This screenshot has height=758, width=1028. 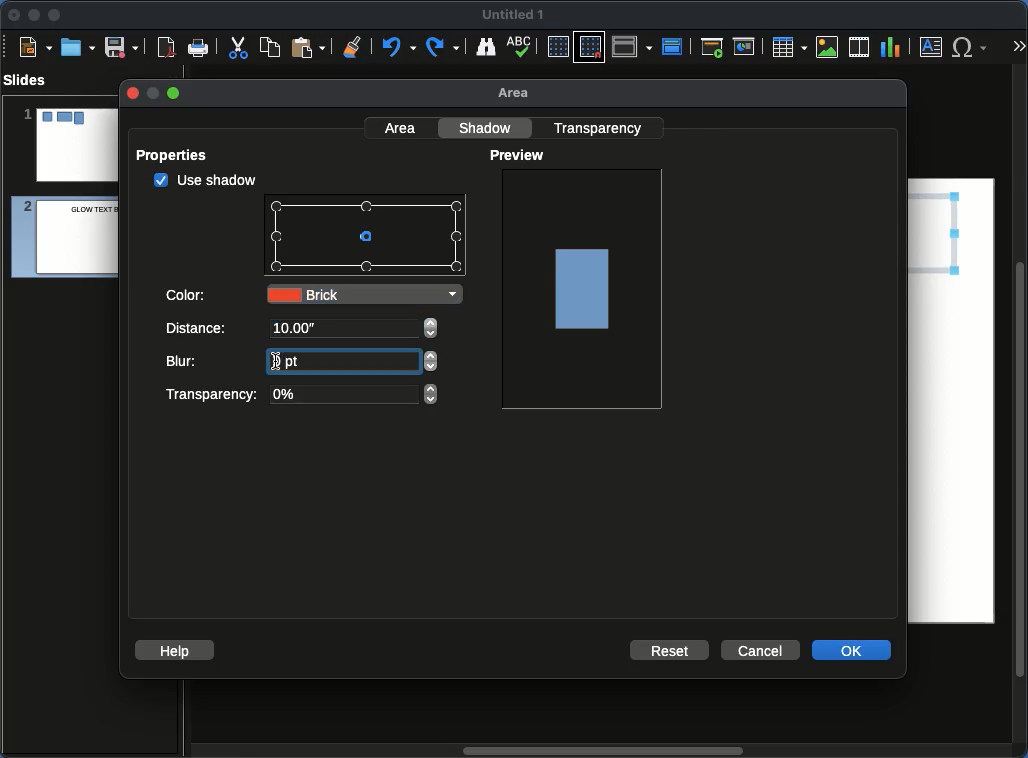 What do you see at coordinates (188, 293) in the screenshot?
I see `Color` at bounding box center [188, 293].